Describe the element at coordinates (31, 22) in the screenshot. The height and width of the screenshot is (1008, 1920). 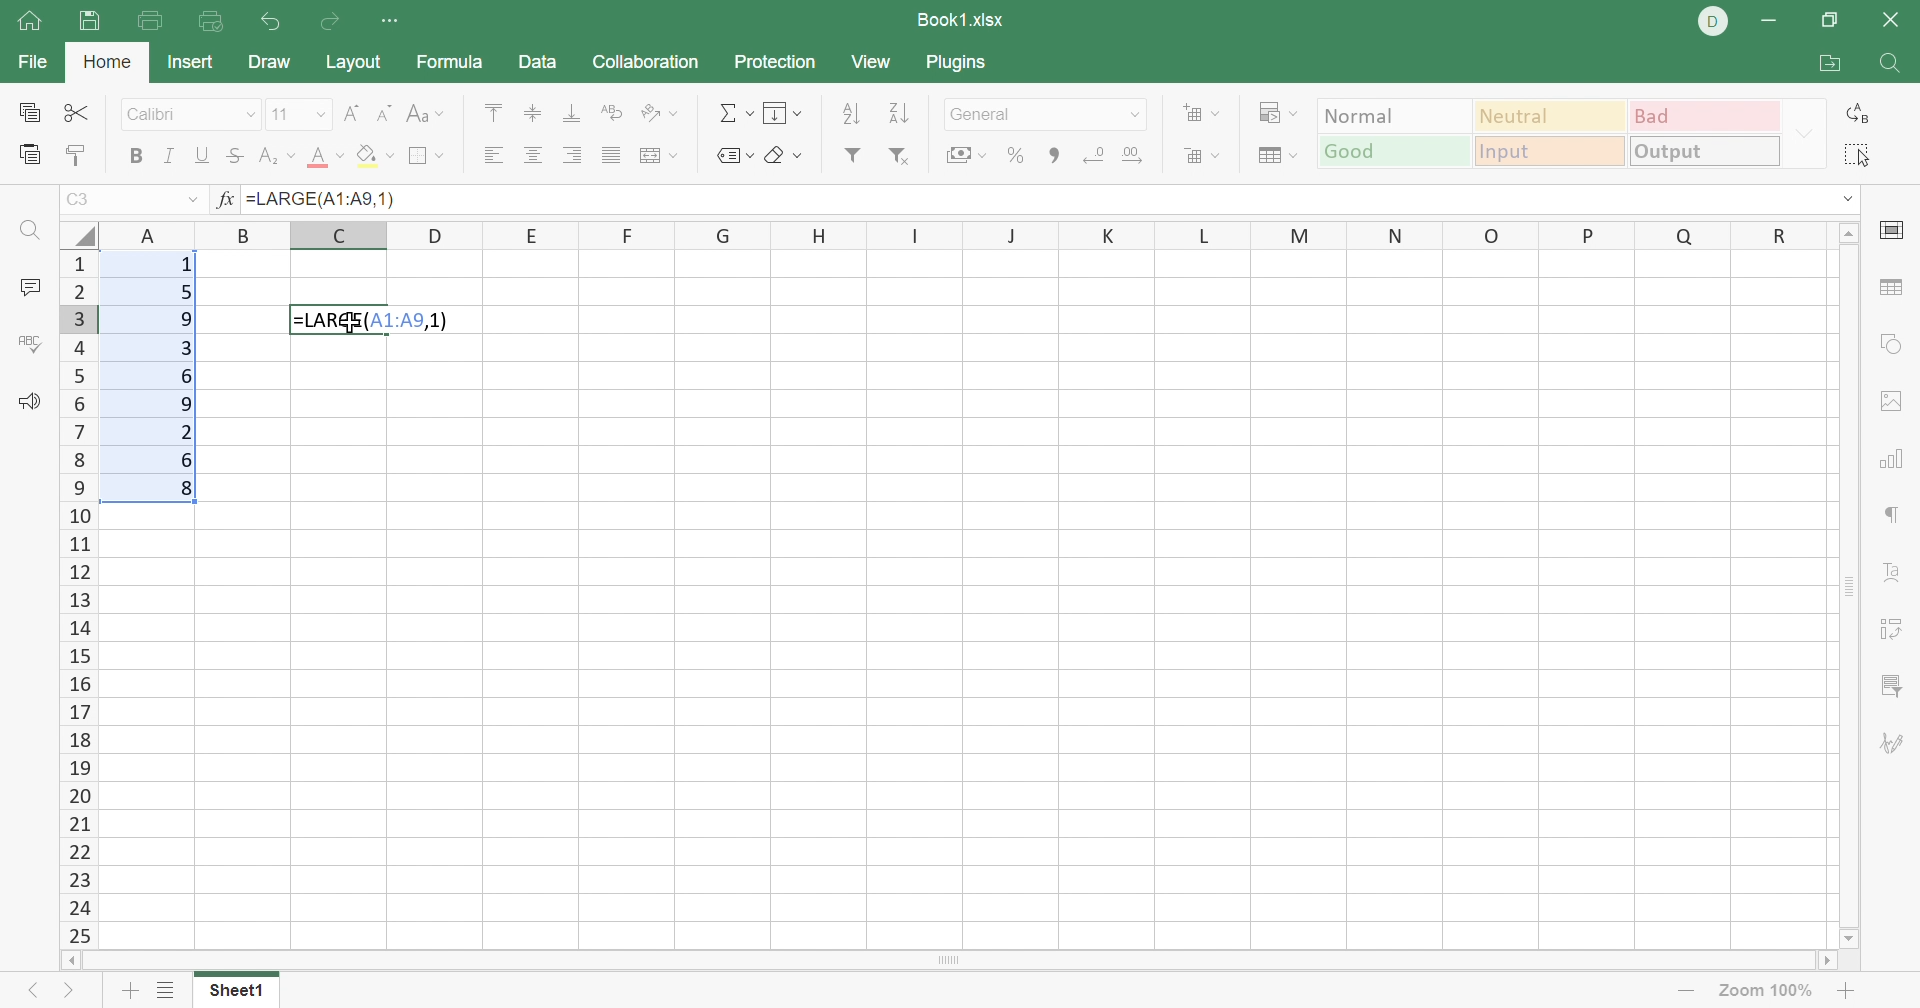
I see `Home` at that location.